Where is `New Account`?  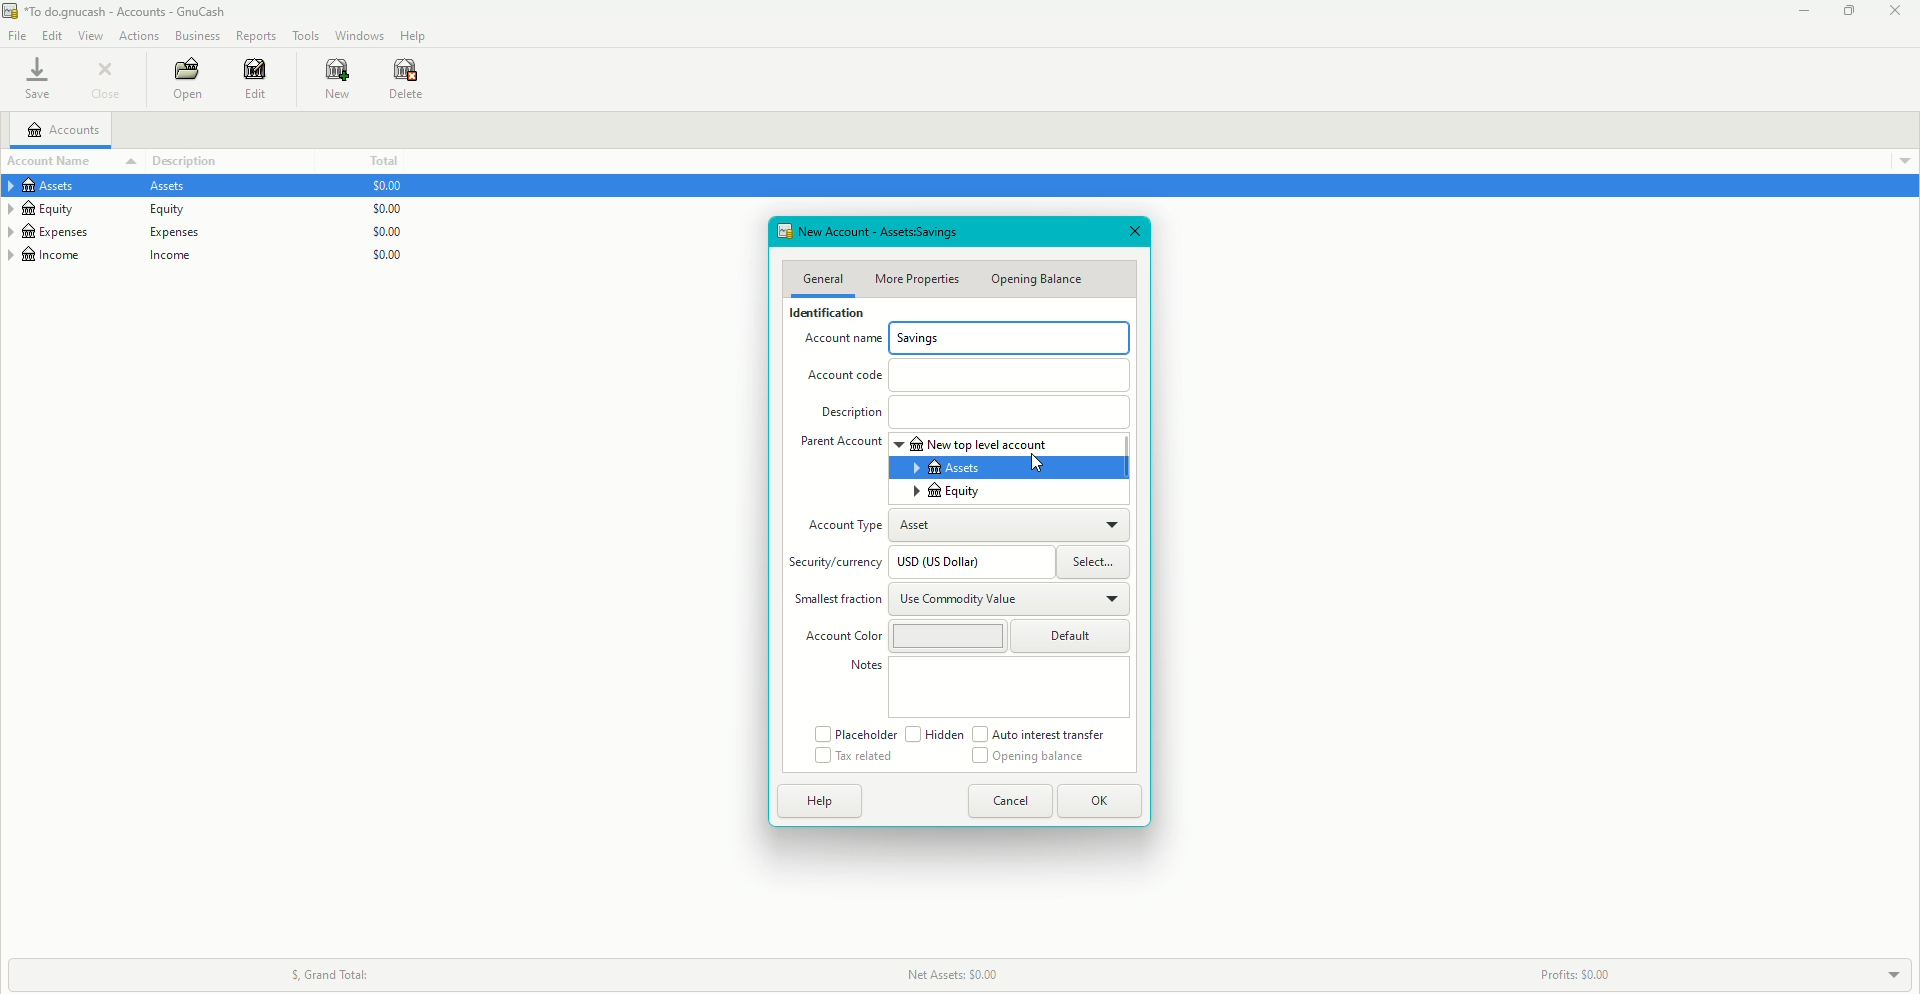 New Account is located at coordinates (881, 231).